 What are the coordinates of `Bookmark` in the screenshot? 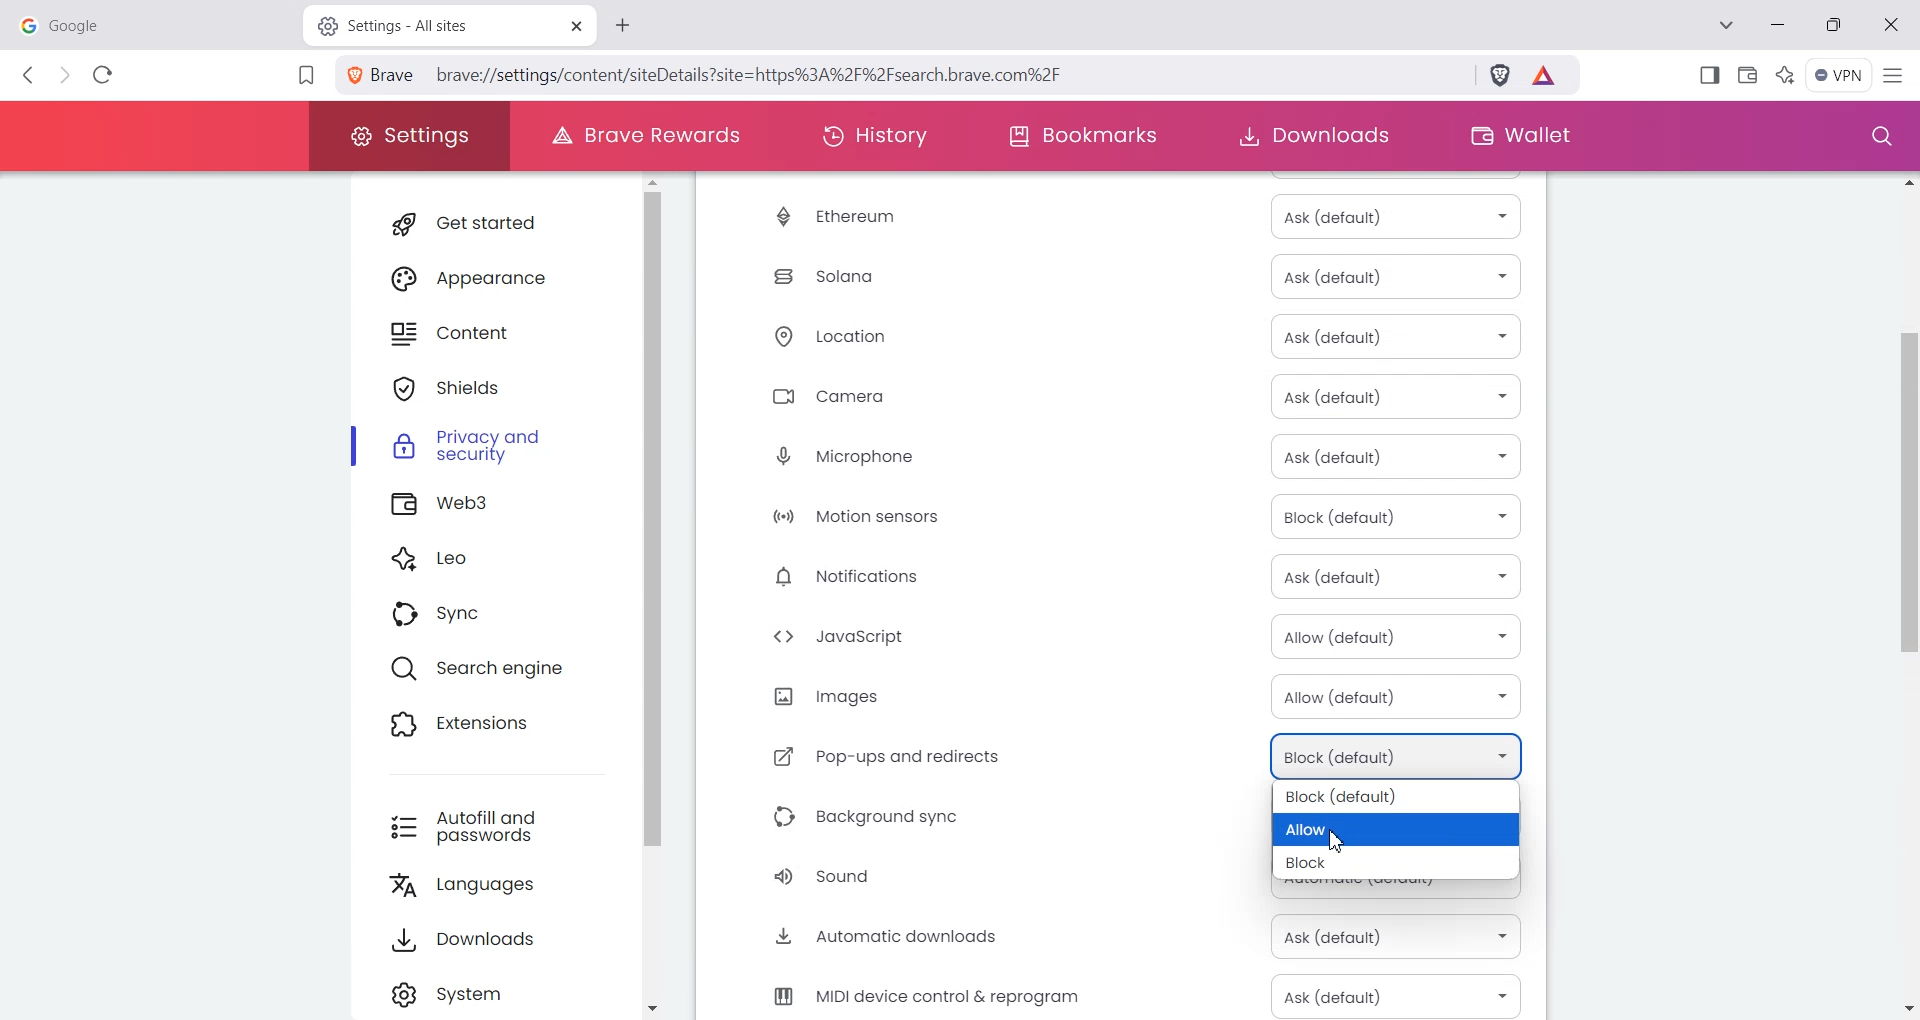 It's located at (305, 77).